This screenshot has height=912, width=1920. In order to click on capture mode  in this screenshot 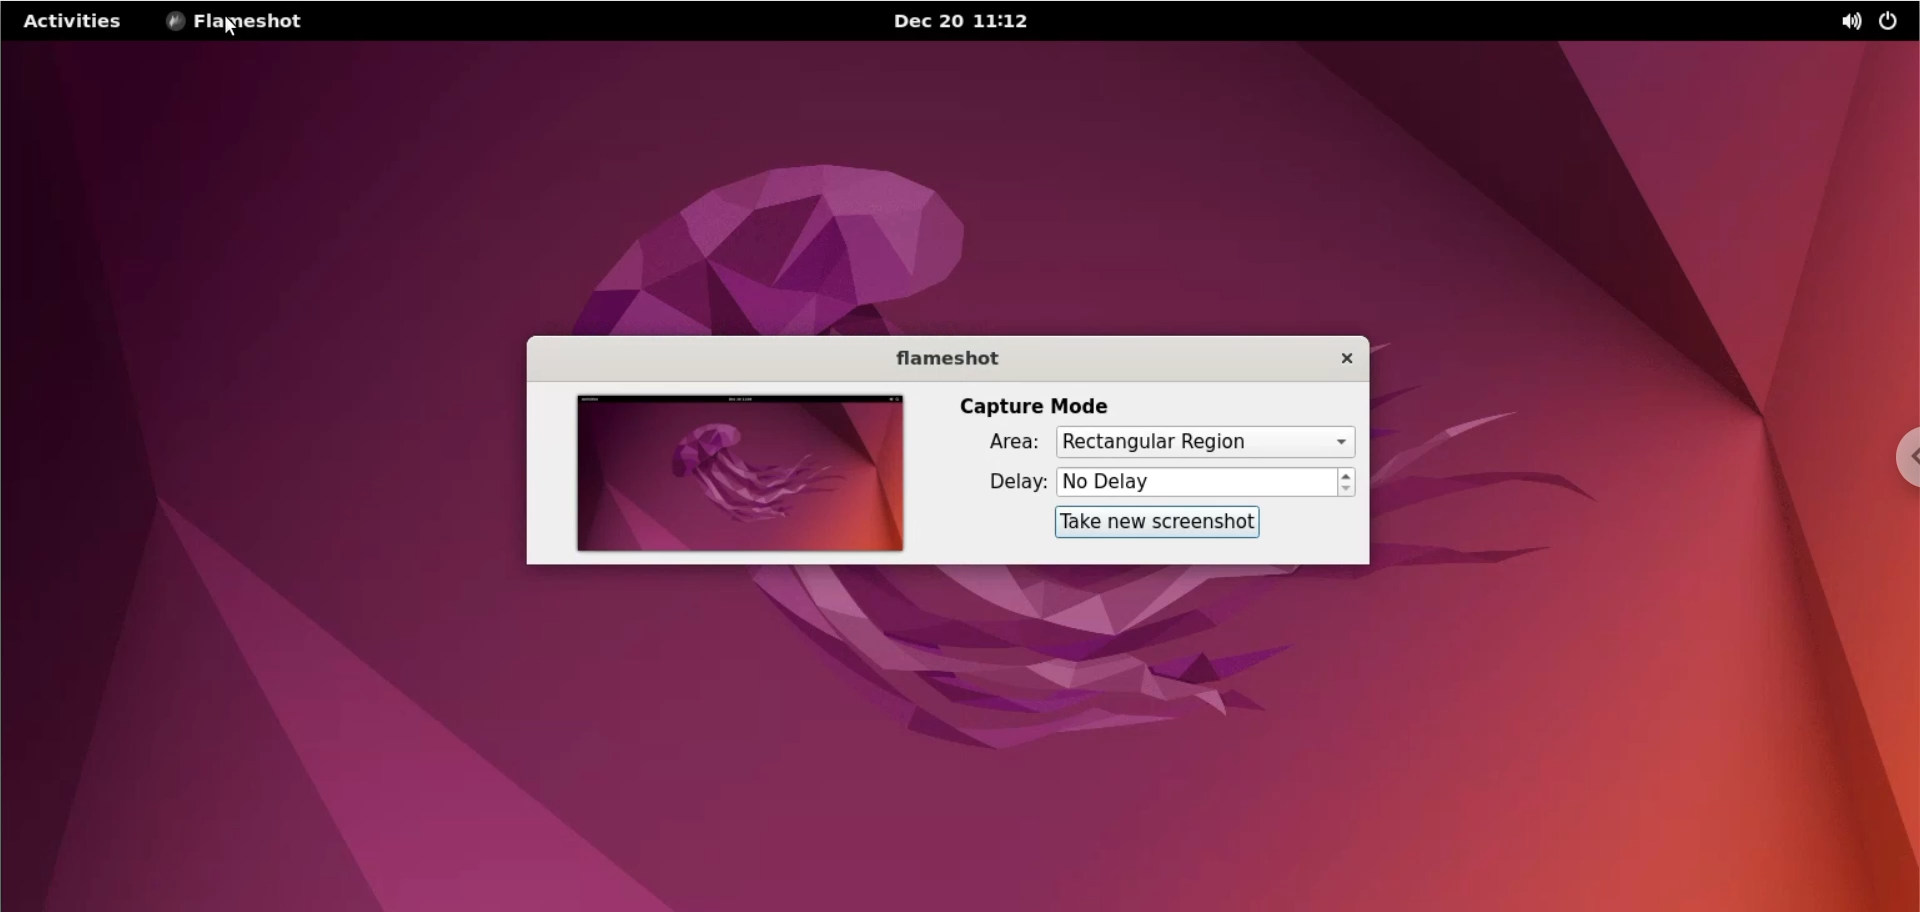, I will do `click(1041, 406)`.